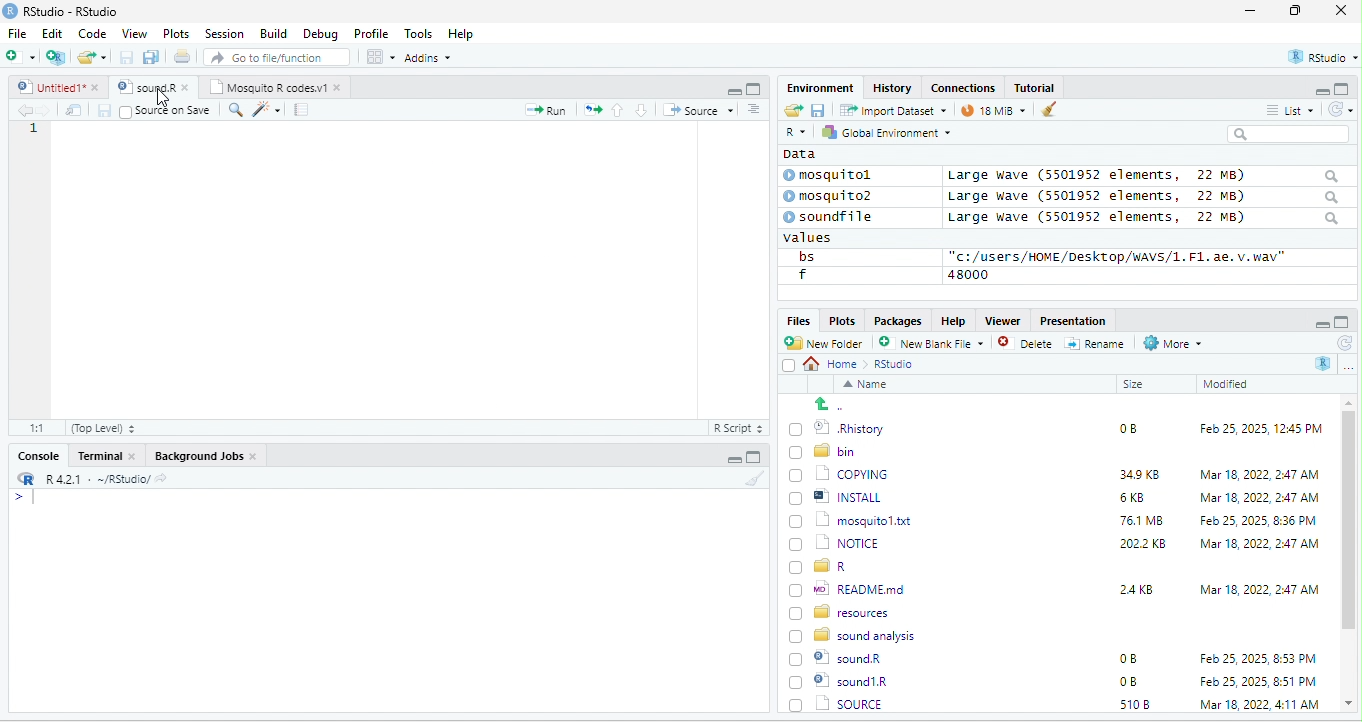 The height and width of the screenshot is (722, 1362). I want to click on 48000, so click(969, 274).